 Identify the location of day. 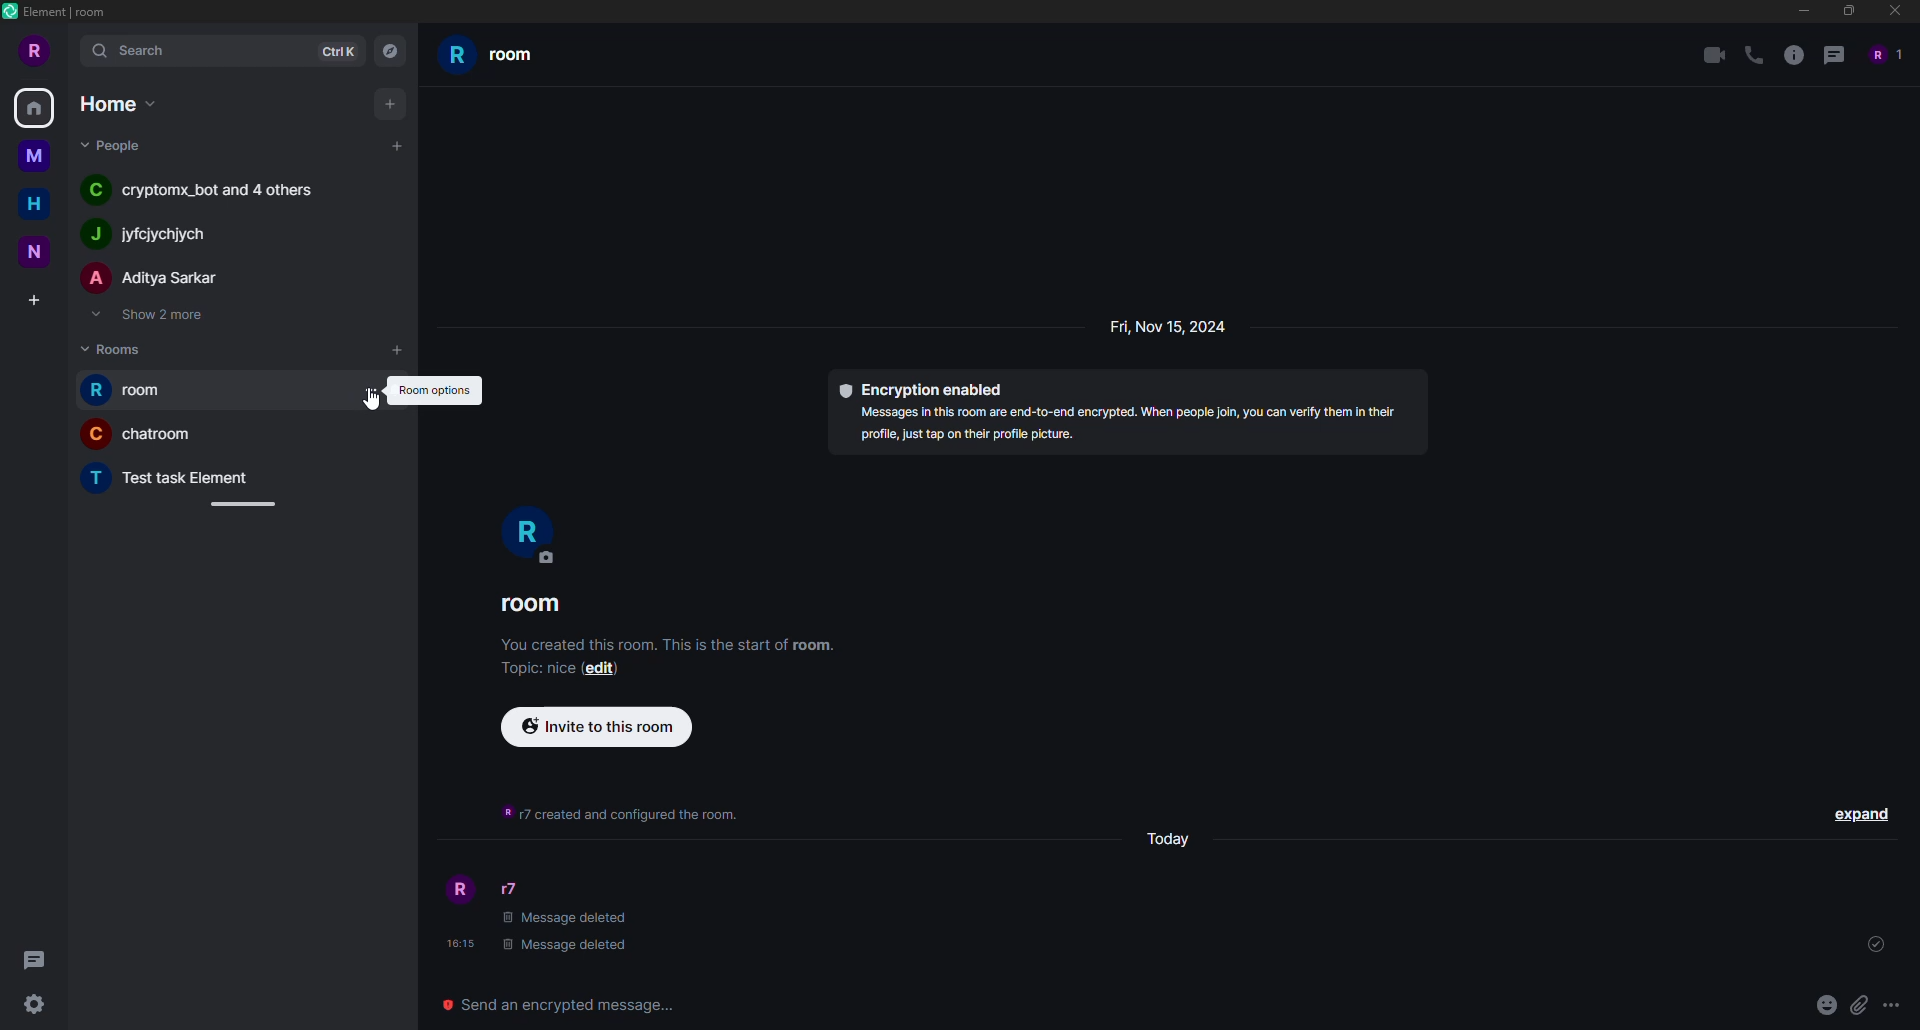
(1172, 842).